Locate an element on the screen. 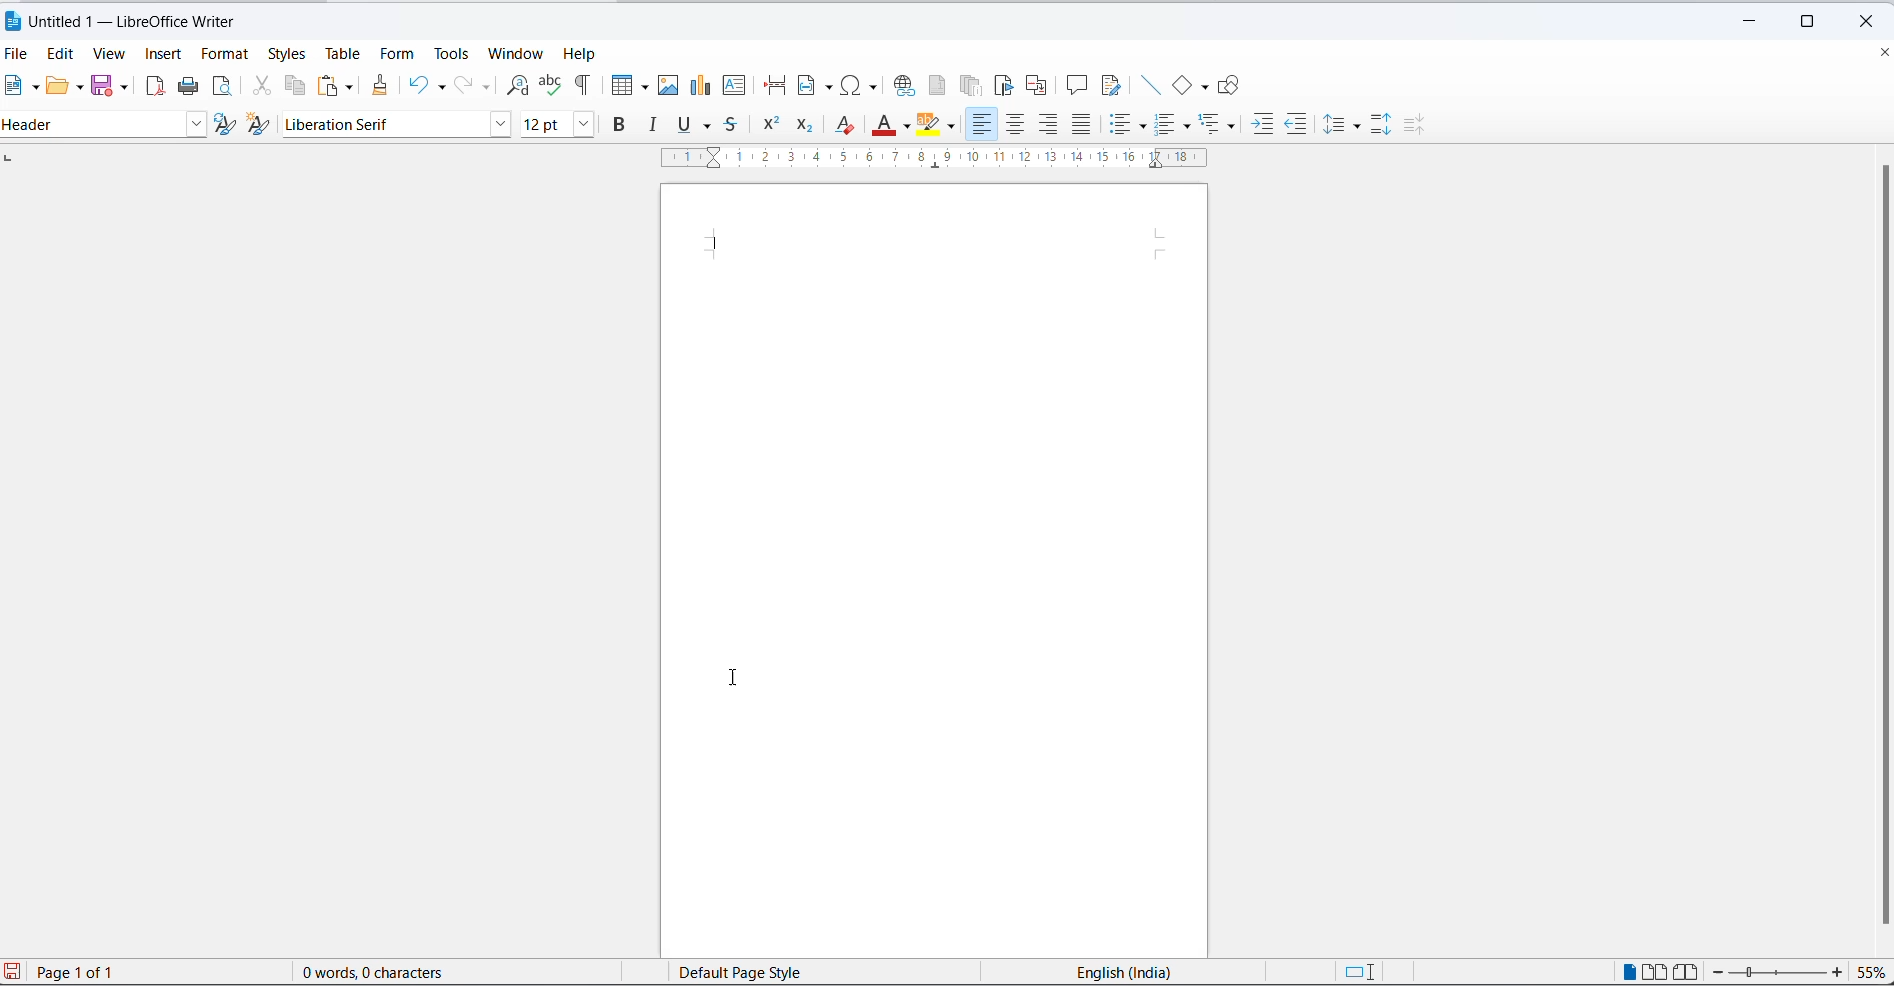 This screenshot has height=986, width=1894. save is located at coordinates (13, 970).